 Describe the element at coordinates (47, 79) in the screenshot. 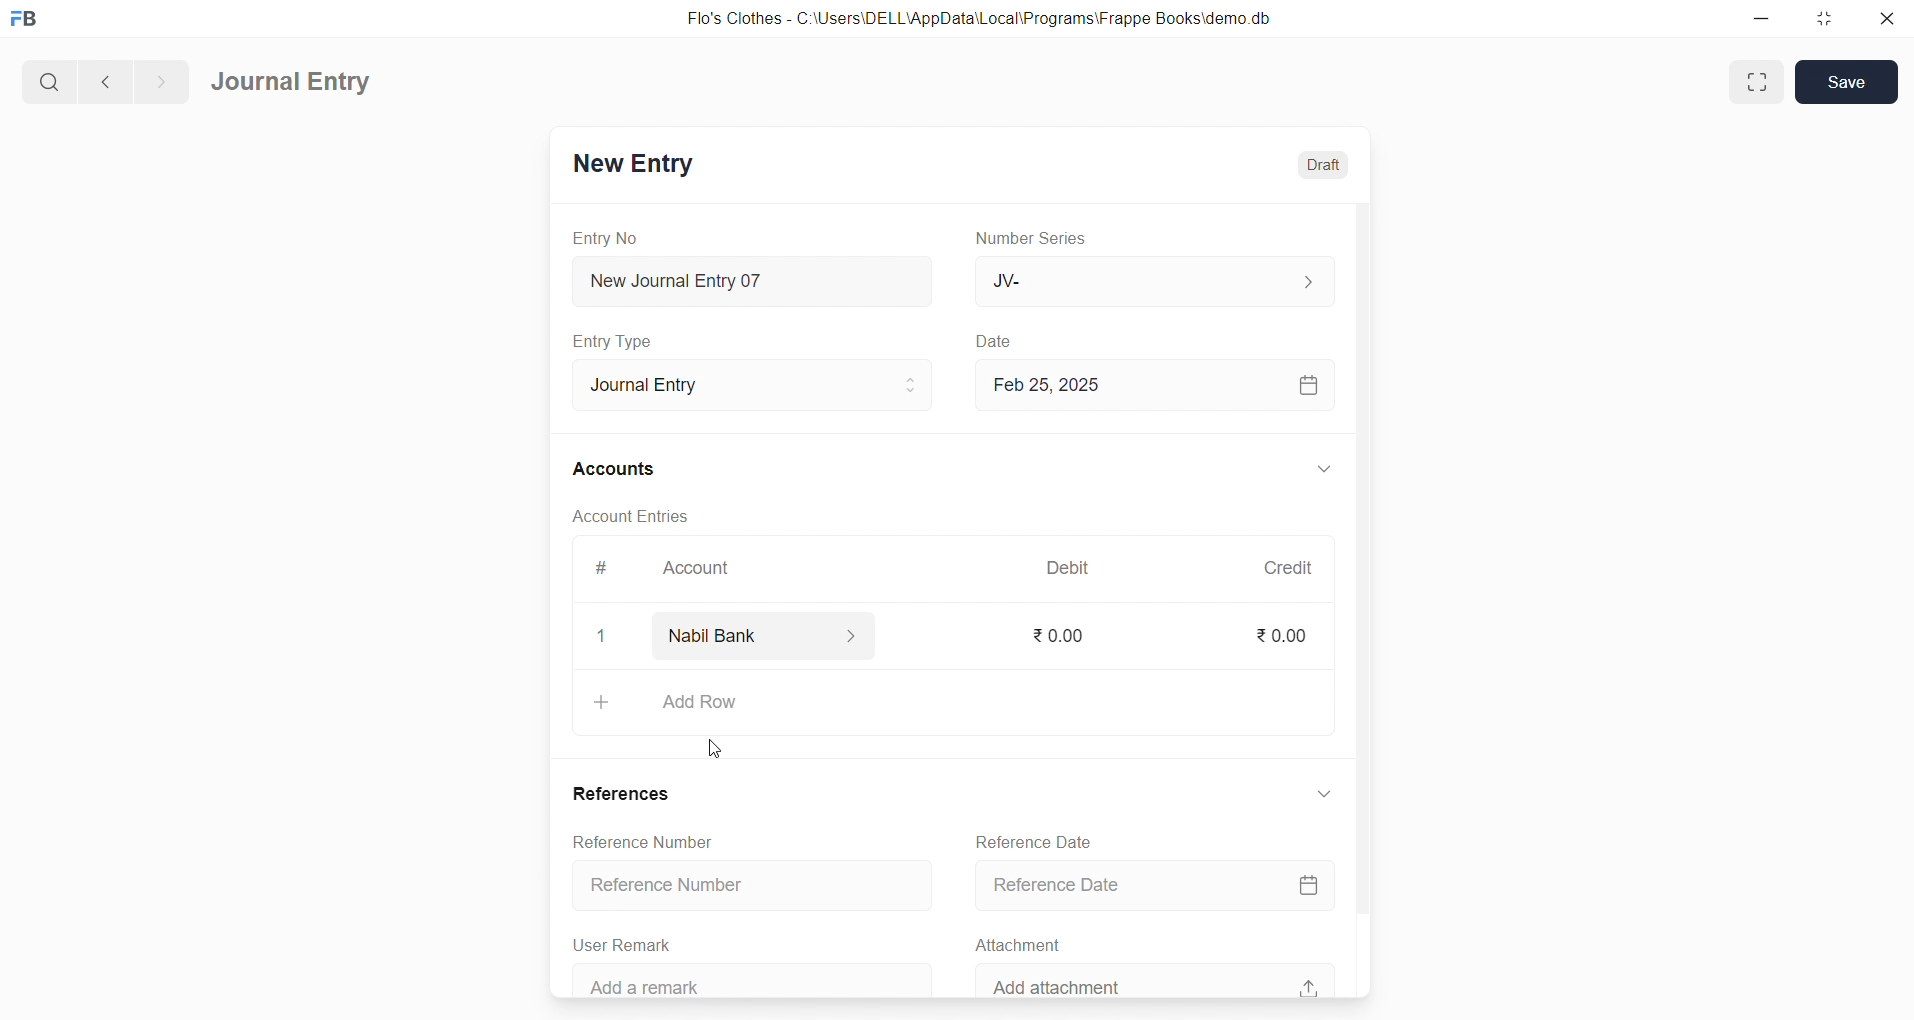

I see `search` at that location.